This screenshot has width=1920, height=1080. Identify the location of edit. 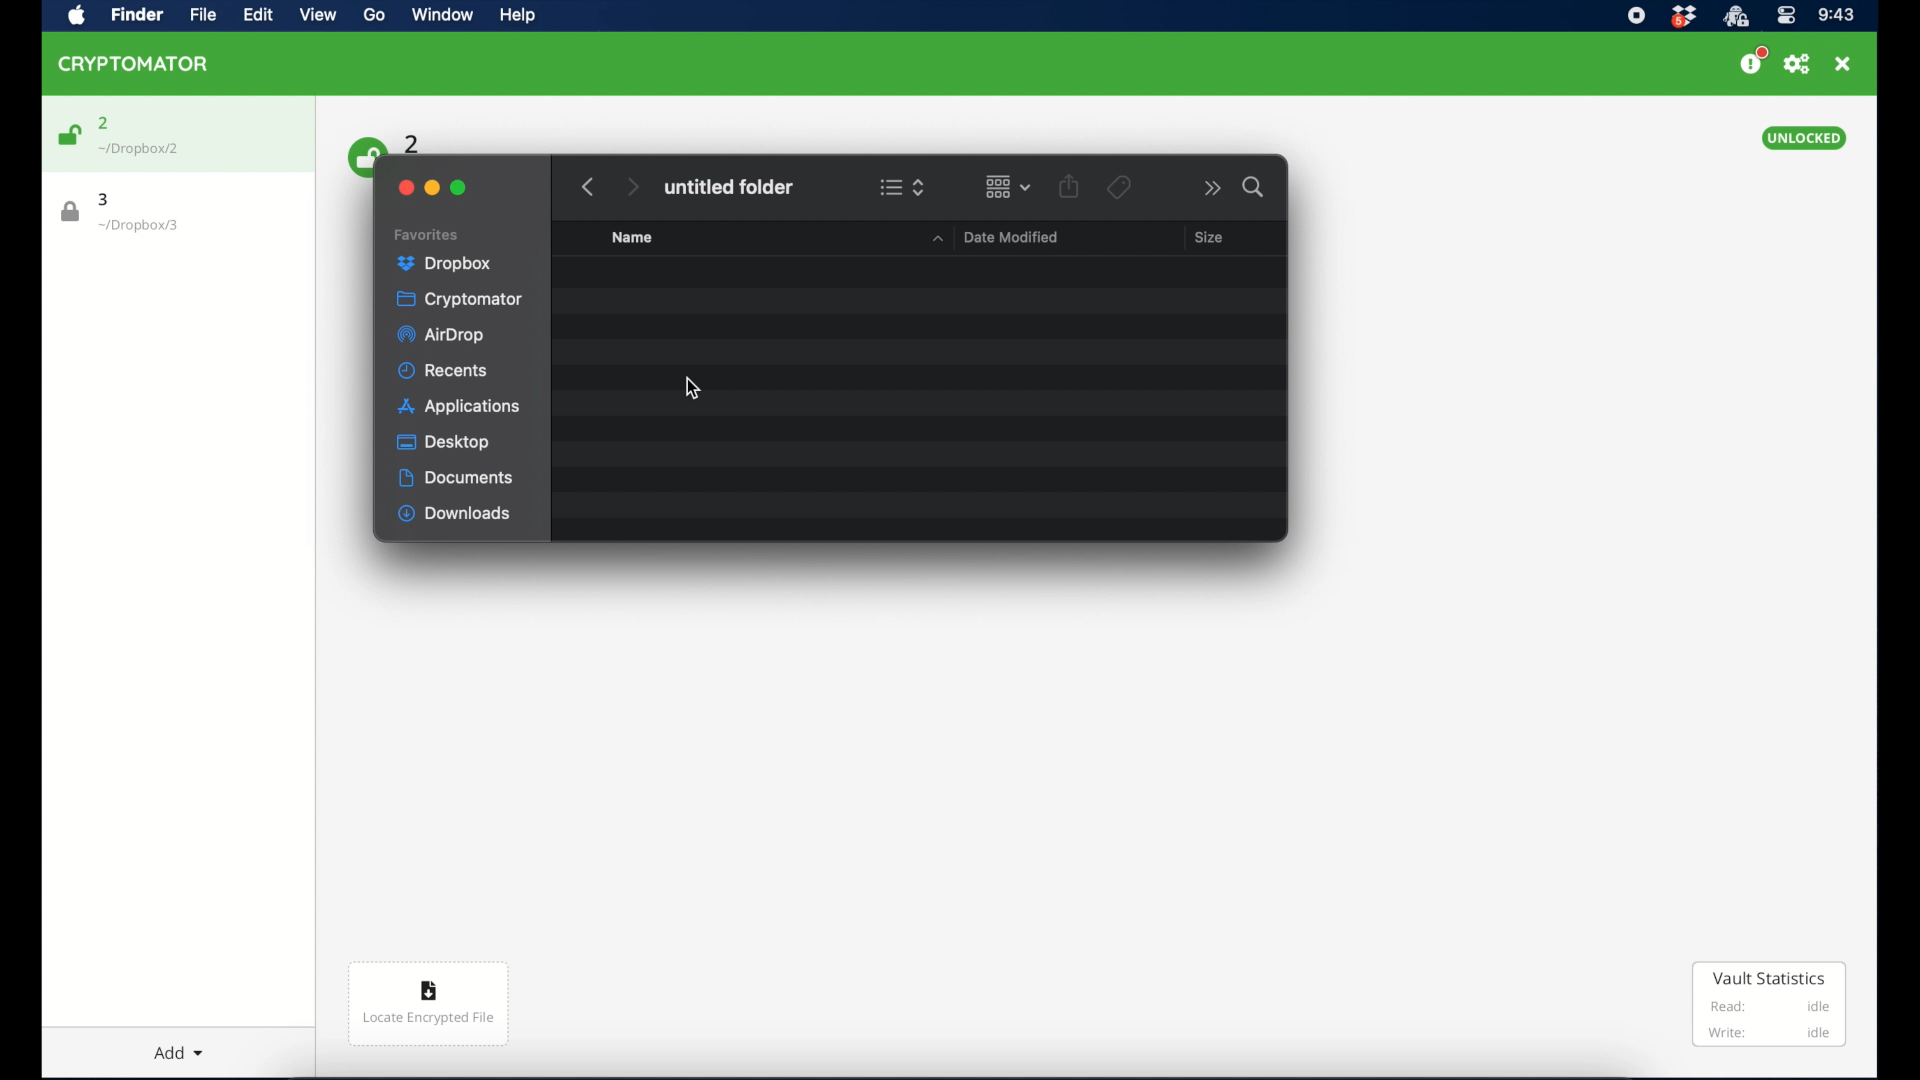
(257, 14).